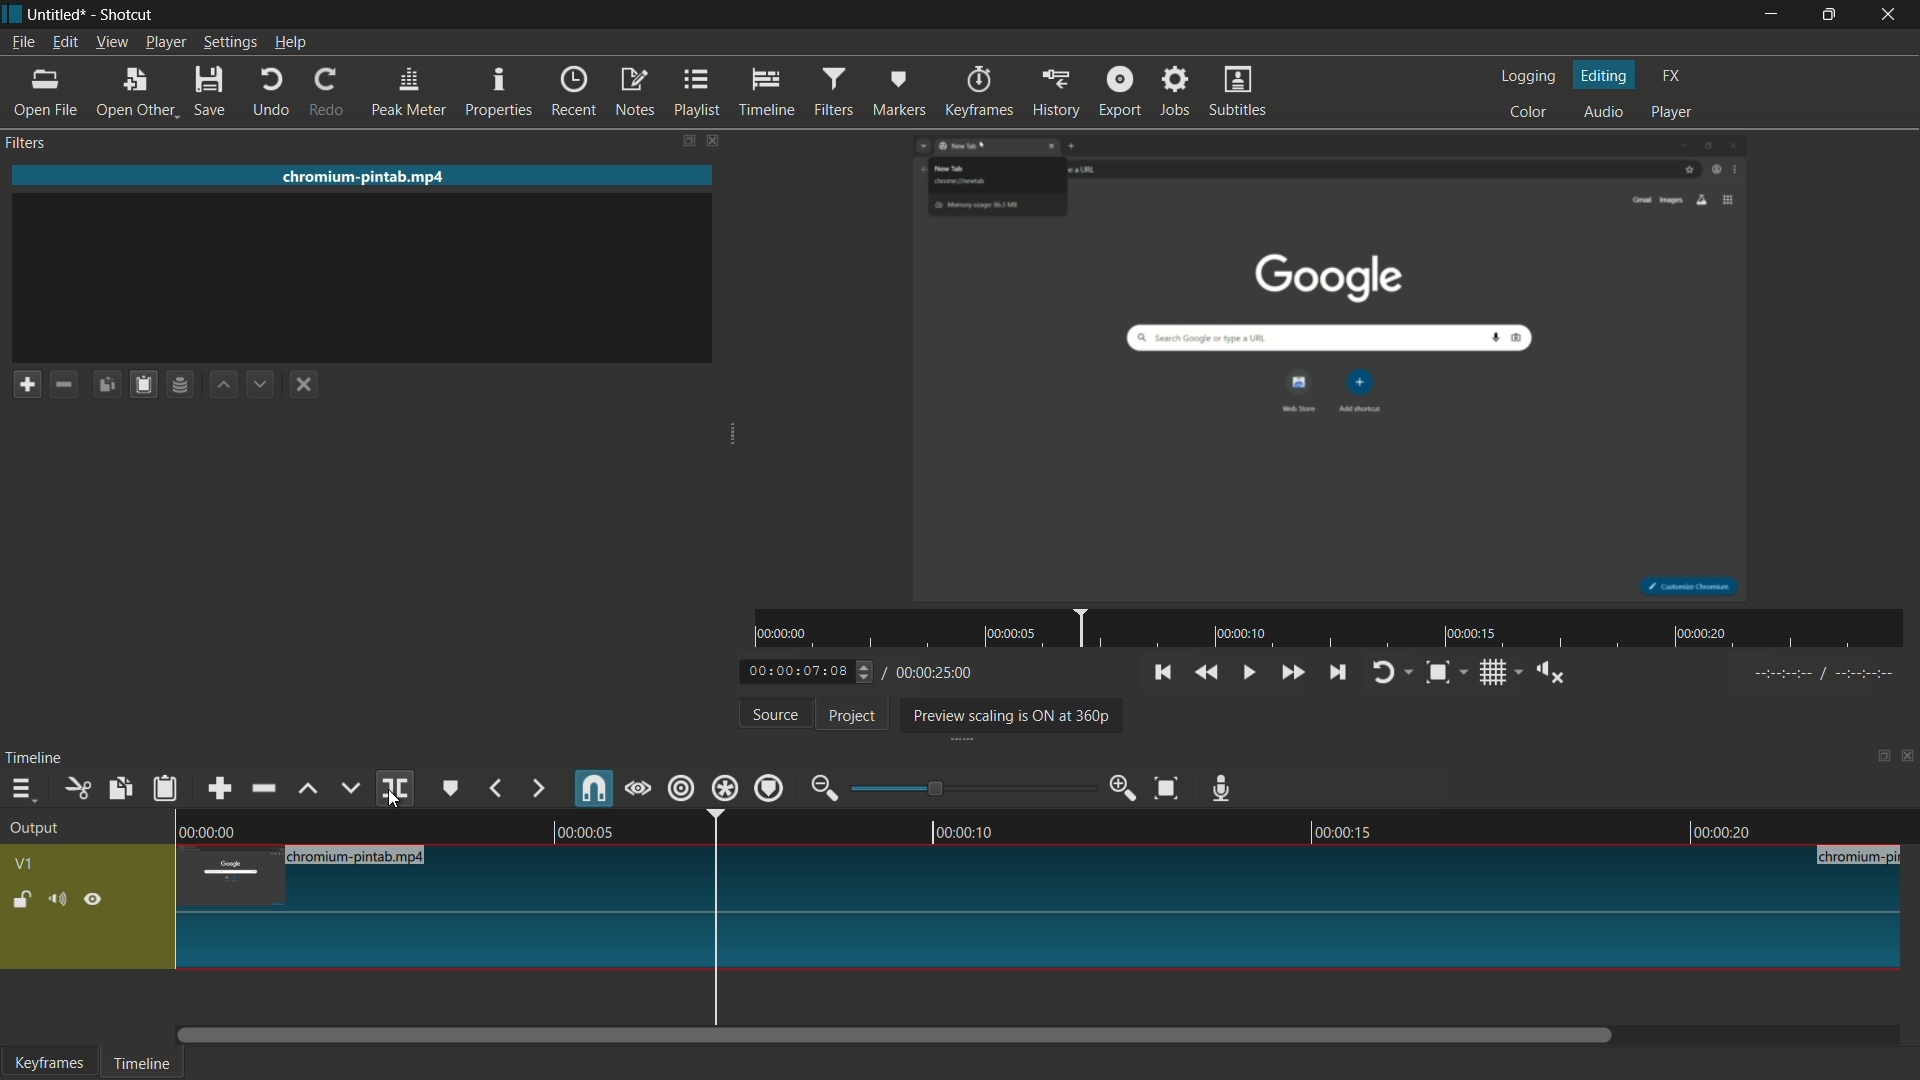 Image resolution: width=1920 pixels, height=1080 pixels. Describe the element at coordinates (350, 788) in the screenshot. I see `overwrite` at that location.